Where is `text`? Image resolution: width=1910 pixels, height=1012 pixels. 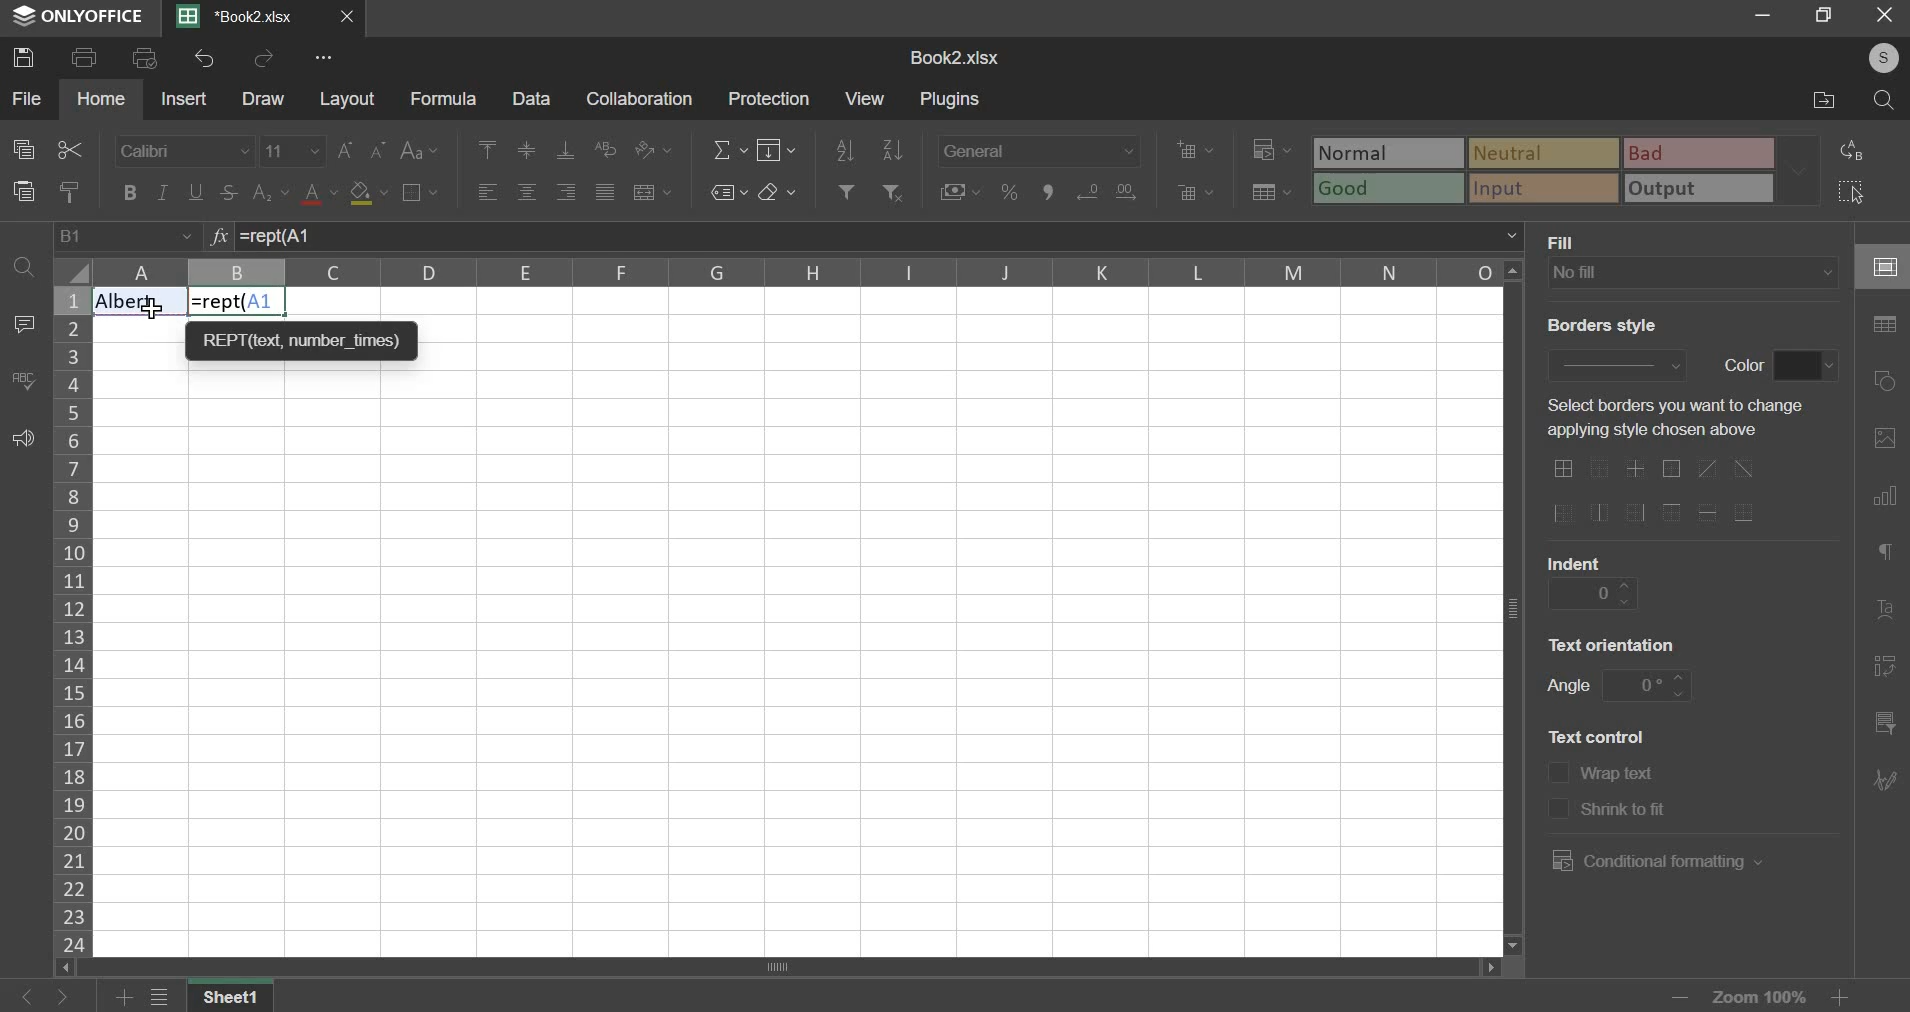 text is located at coordinates (1578, 560).